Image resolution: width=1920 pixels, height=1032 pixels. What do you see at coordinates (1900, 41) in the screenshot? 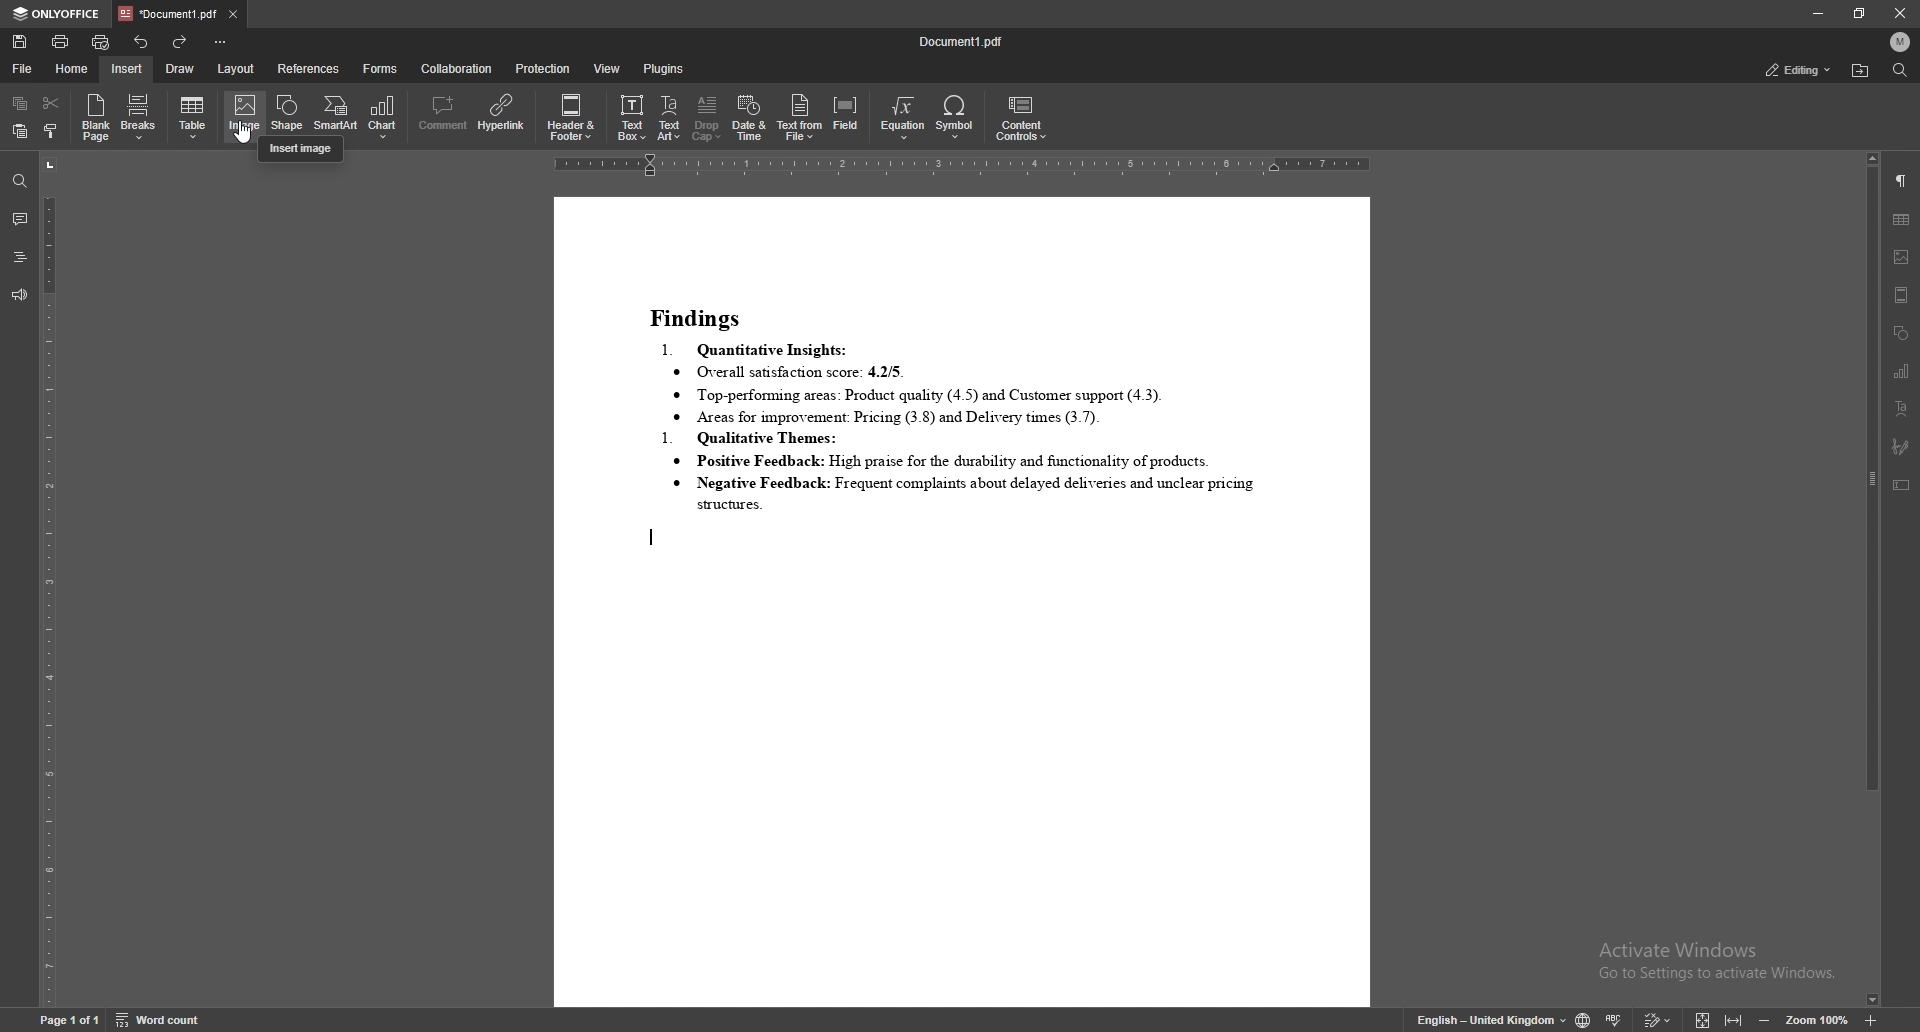
I see `profile` at bounding box center [1900, 41].